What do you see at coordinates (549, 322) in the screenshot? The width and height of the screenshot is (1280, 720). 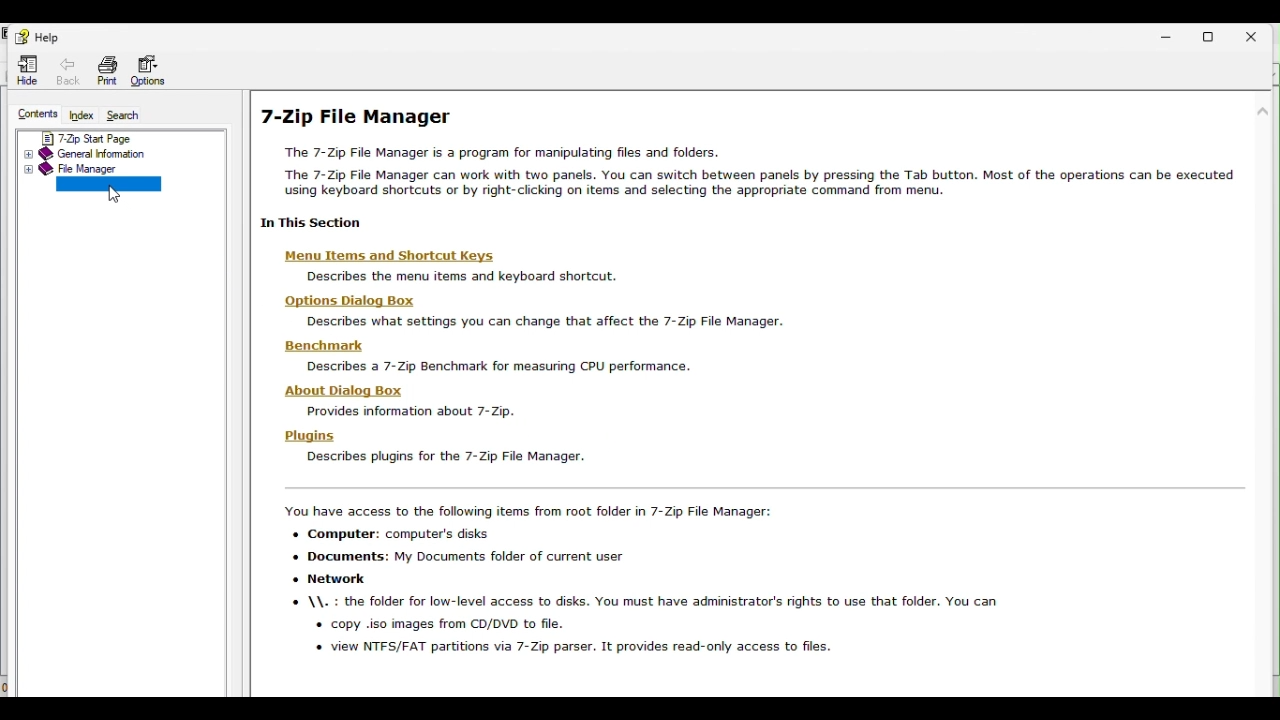 I see `describes setting you can change that affect 7 zip file manager` at bounding box center [549, 322].